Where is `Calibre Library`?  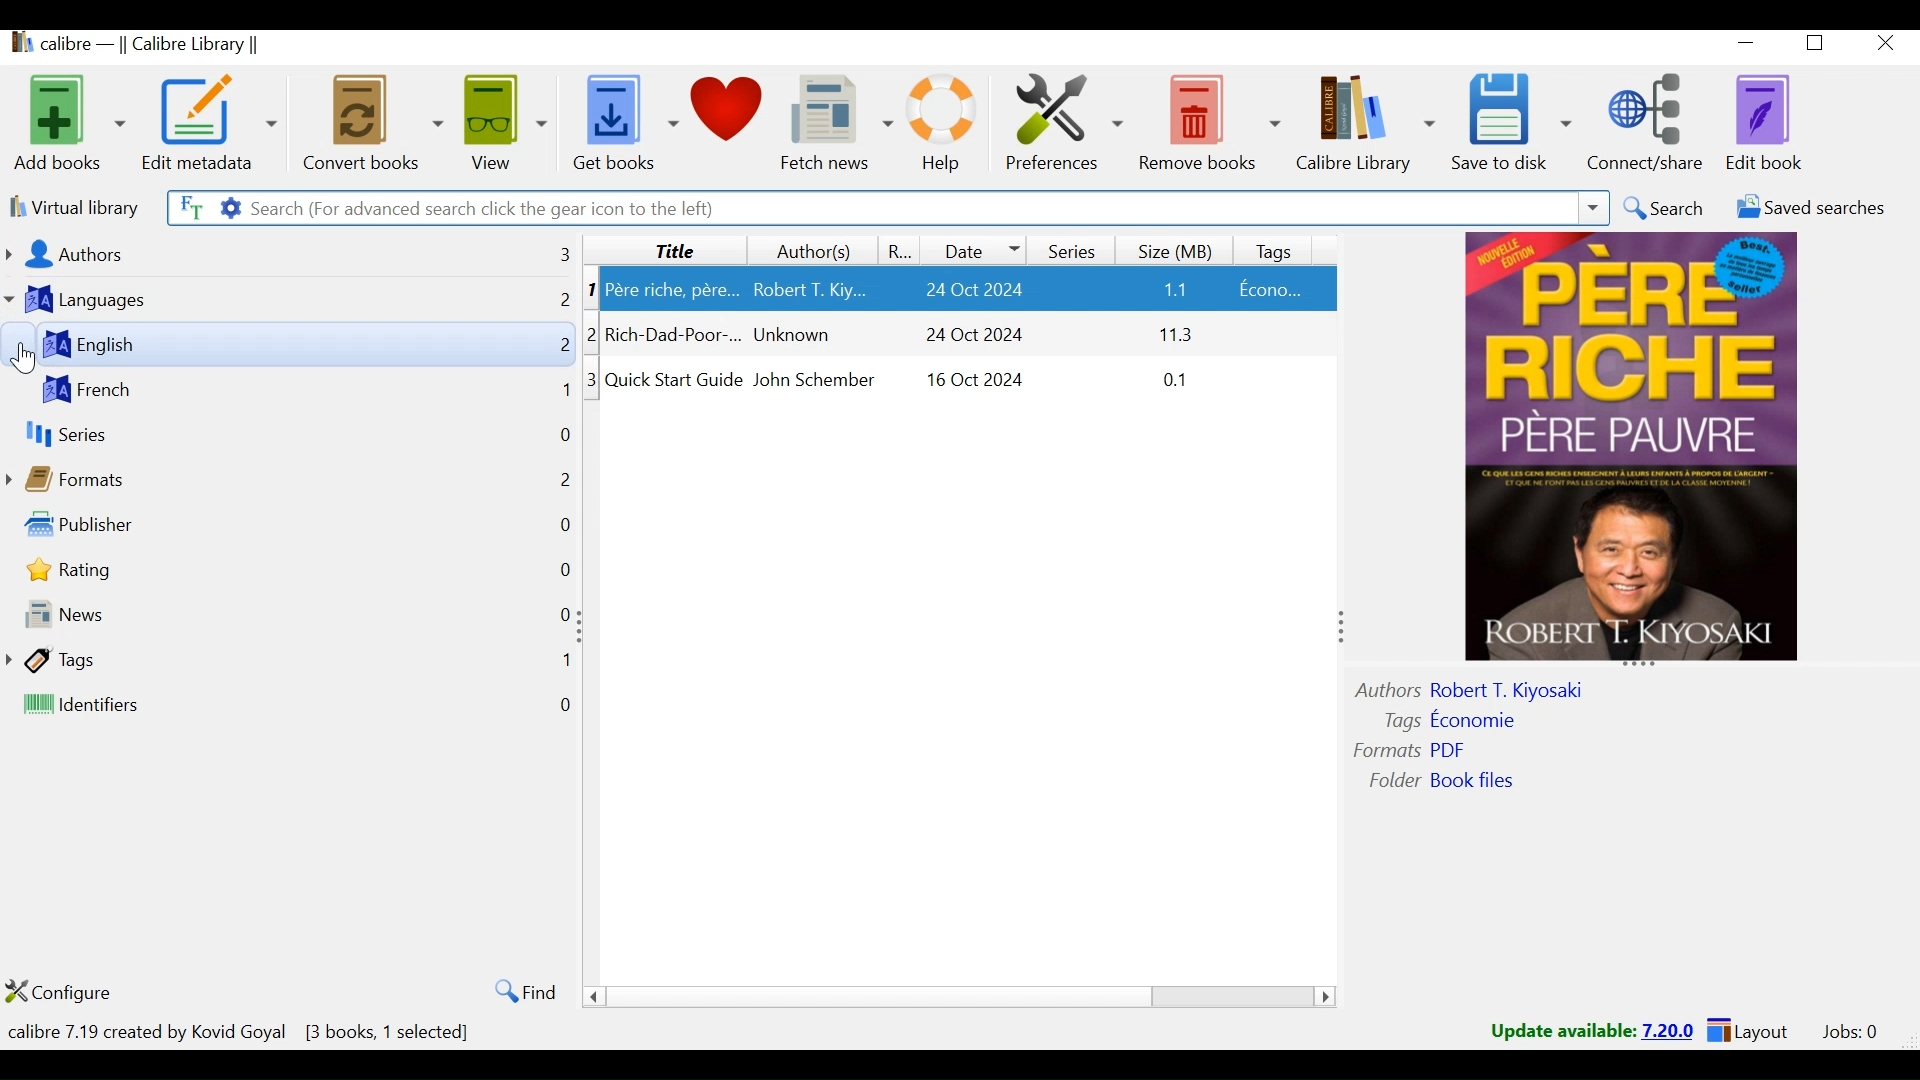
Calibre Library is located at coordinates (1363, 124).